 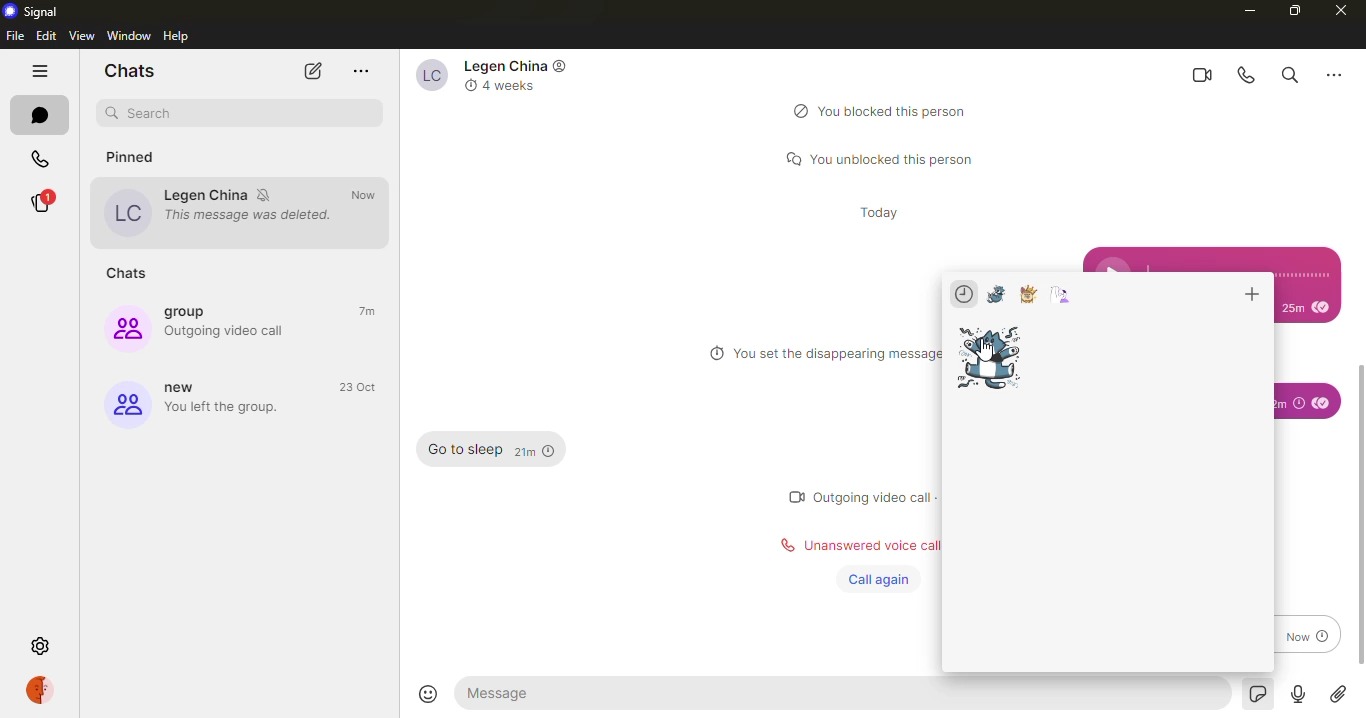 What do you see at coordinates (14, 36) in the screenshot?
I see `file` at bounding box center [14, 36].